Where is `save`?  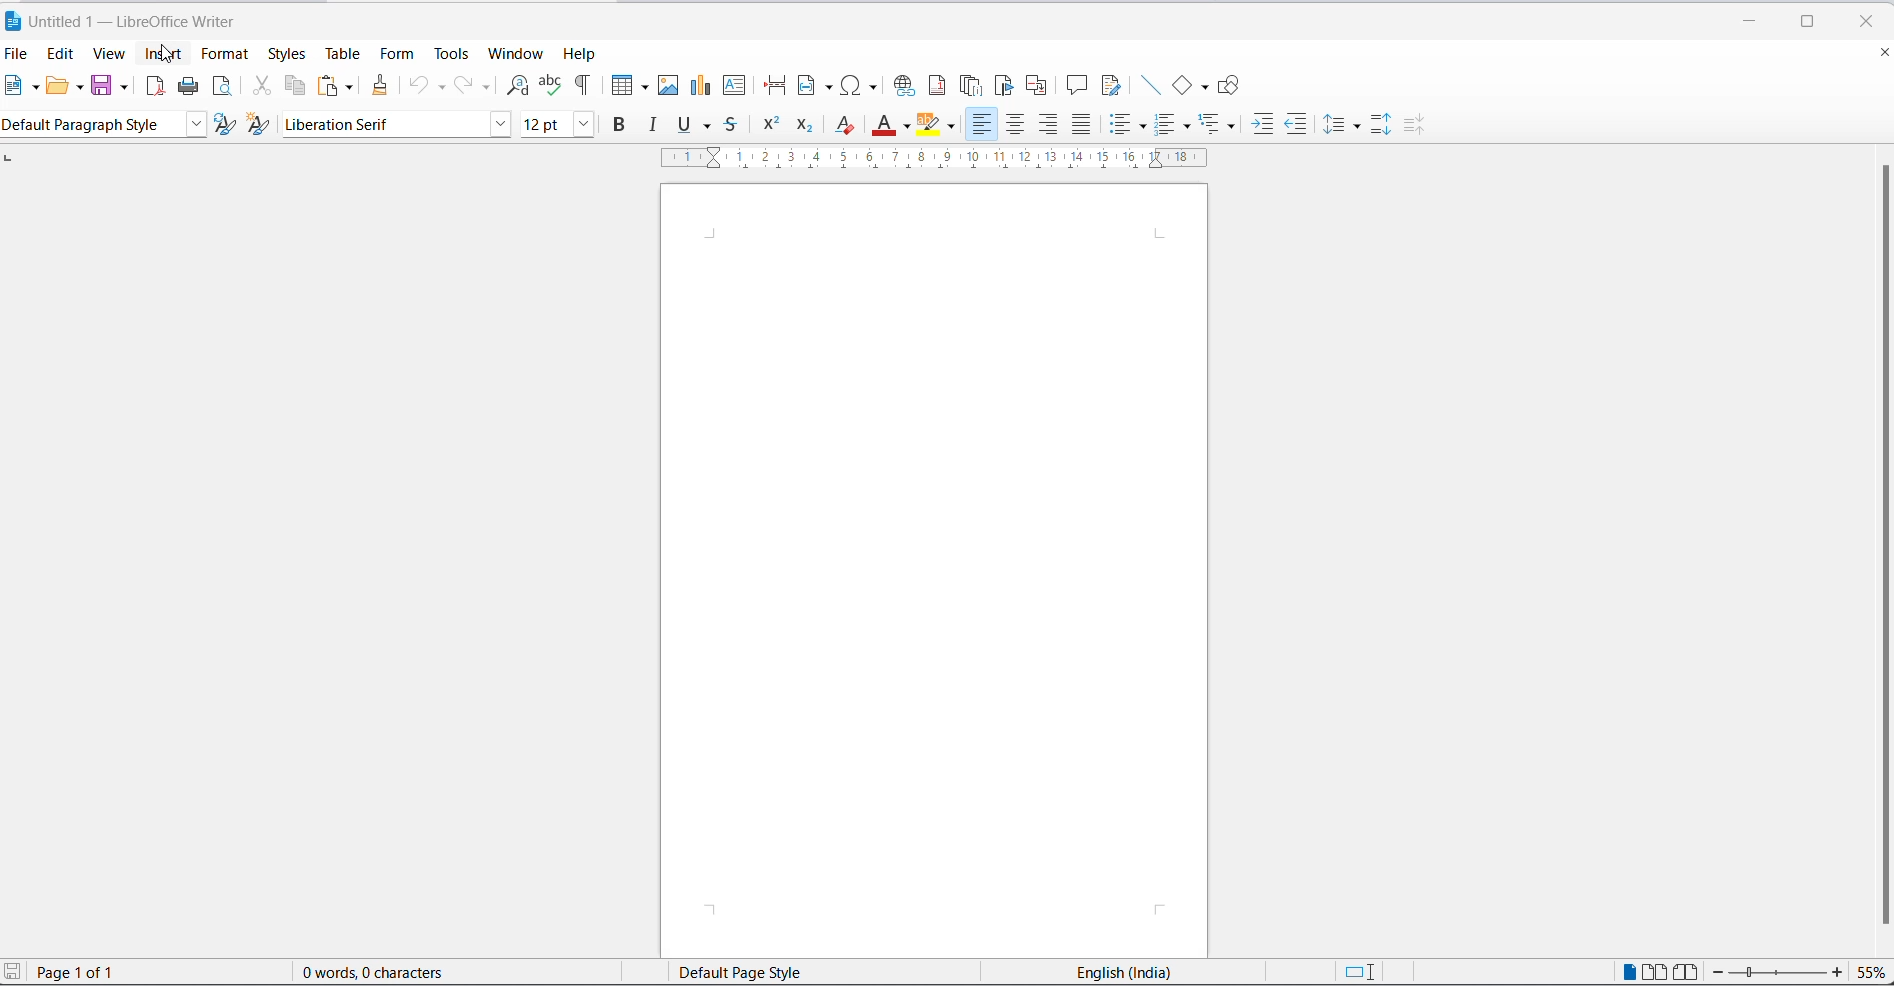 save is located at coordinates (100, 85).